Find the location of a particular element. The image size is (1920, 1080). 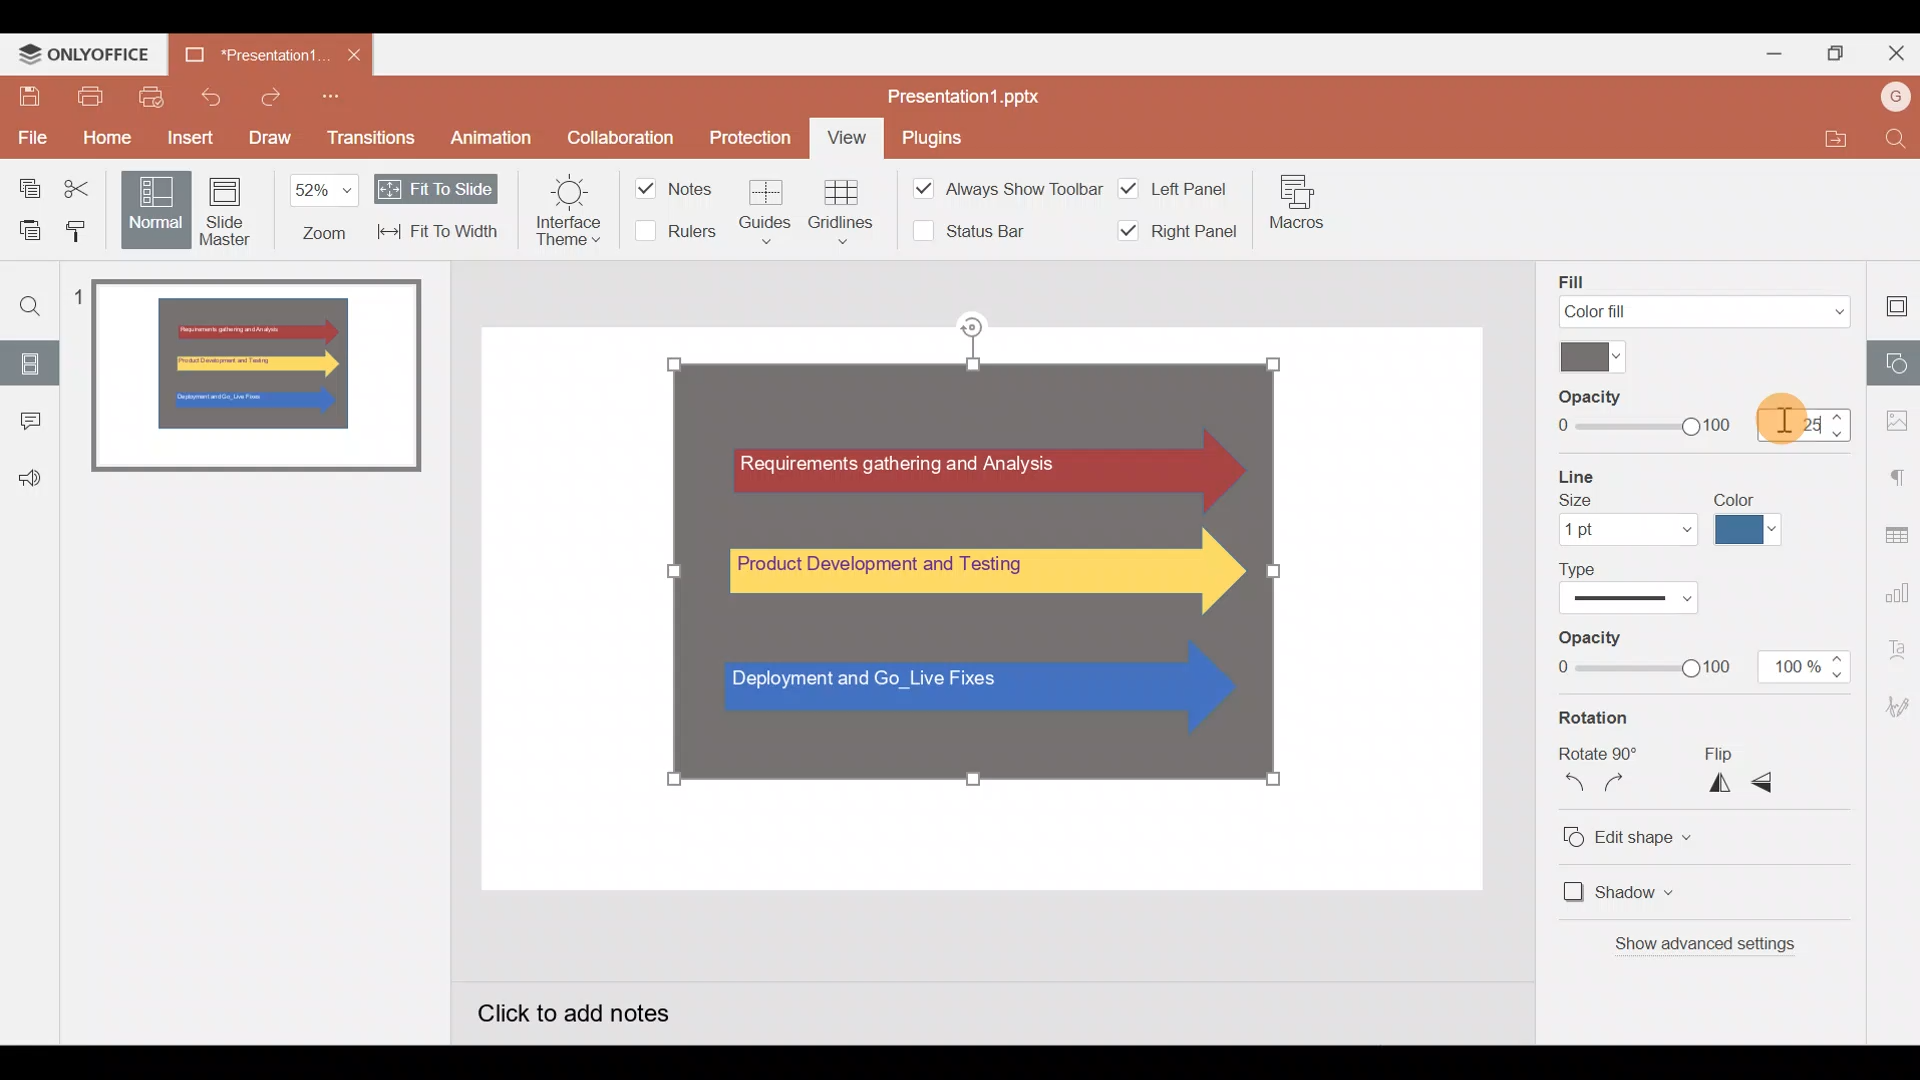

Slide settings is located at coordinates (1891, 305).